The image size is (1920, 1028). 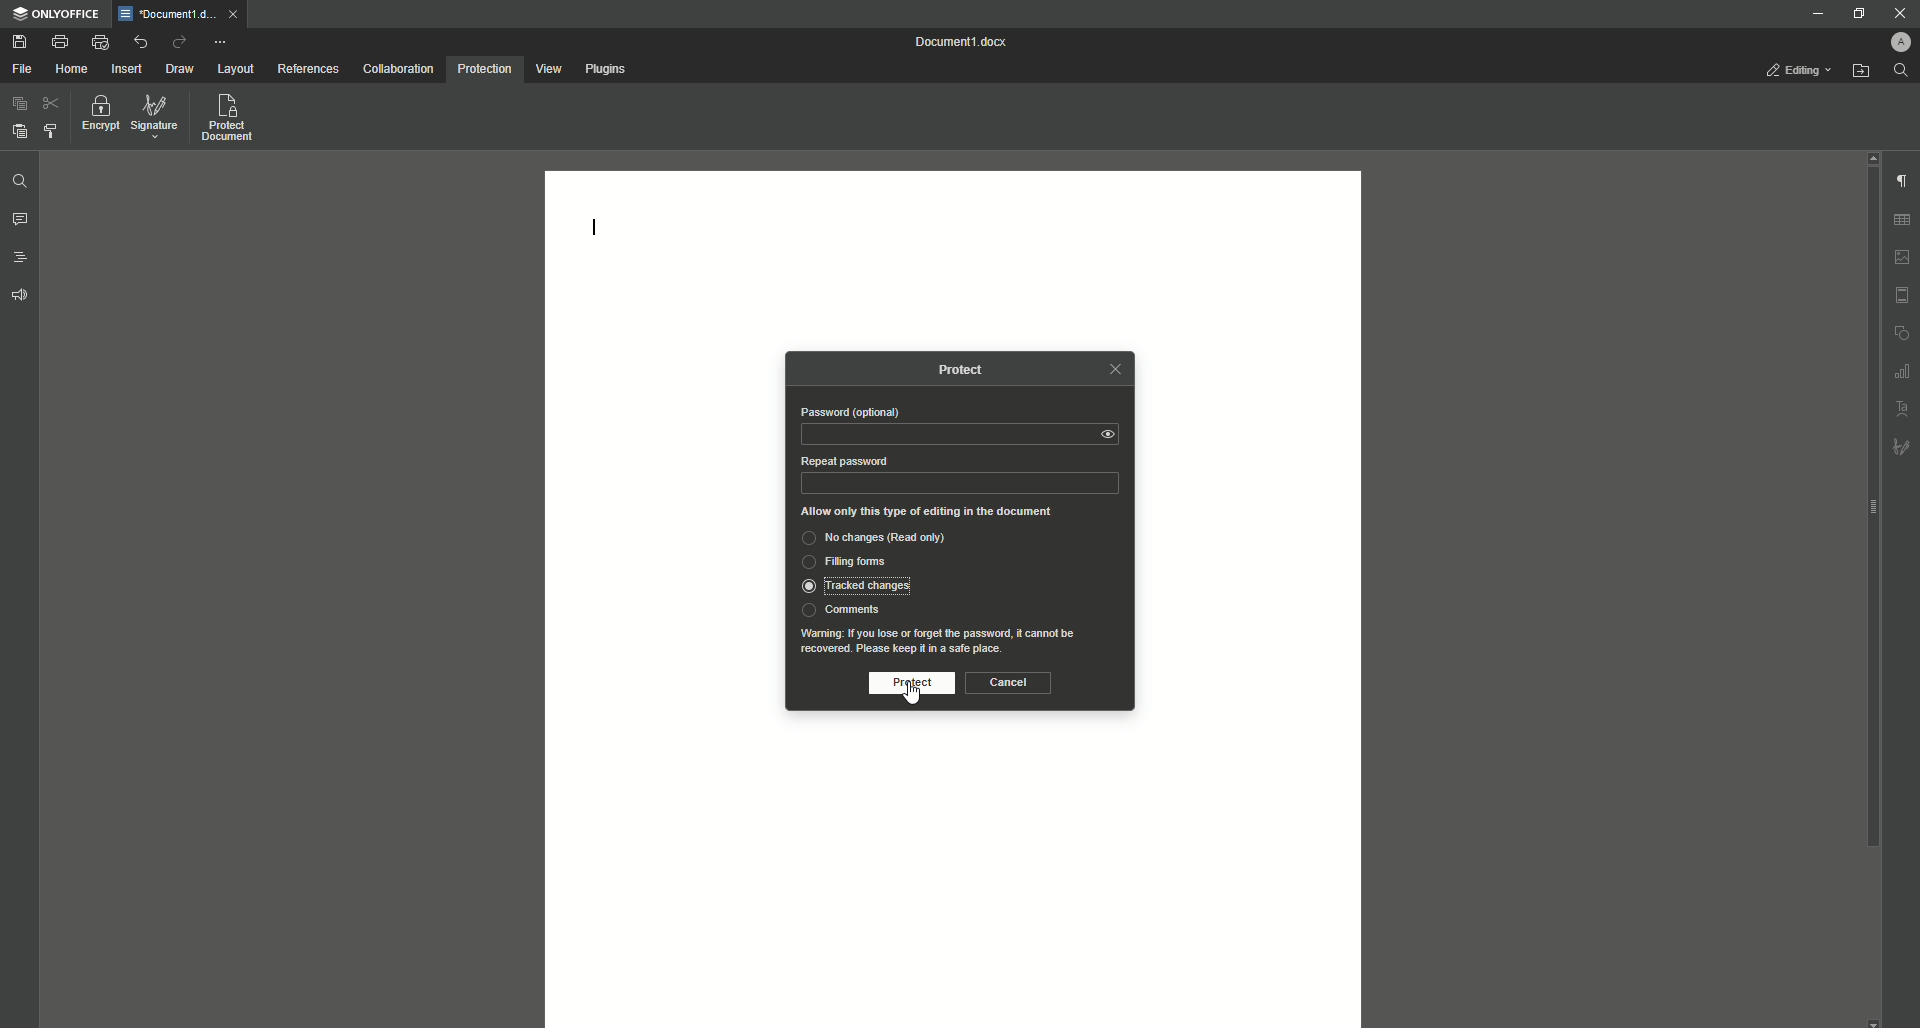 What do you see at coordinates (1871, 1020) in the screenshot?
I see `scroll down` at bounding box center [1871, 1020].